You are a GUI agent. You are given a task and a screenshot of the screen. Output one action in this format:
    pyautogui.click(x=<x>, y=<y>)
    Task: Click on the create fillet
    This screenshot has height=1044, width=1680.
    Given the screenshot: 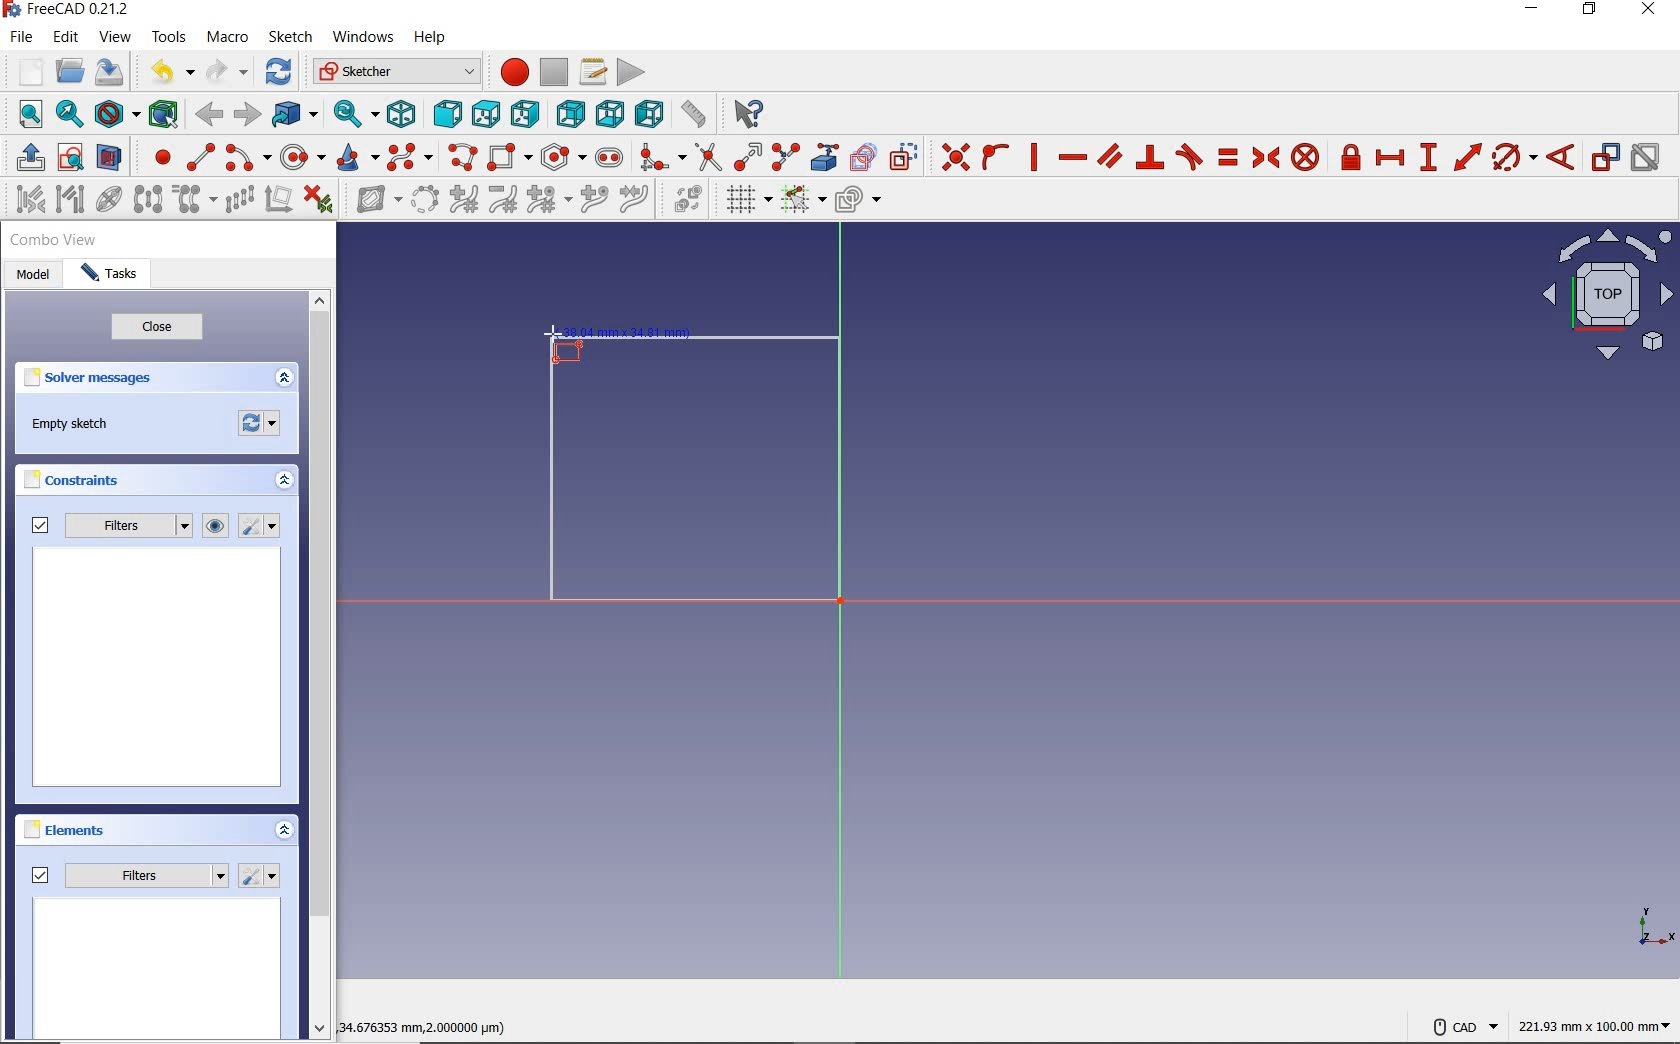 What is the action you would take?
    pyautogui.click(x=657, y=157)
    